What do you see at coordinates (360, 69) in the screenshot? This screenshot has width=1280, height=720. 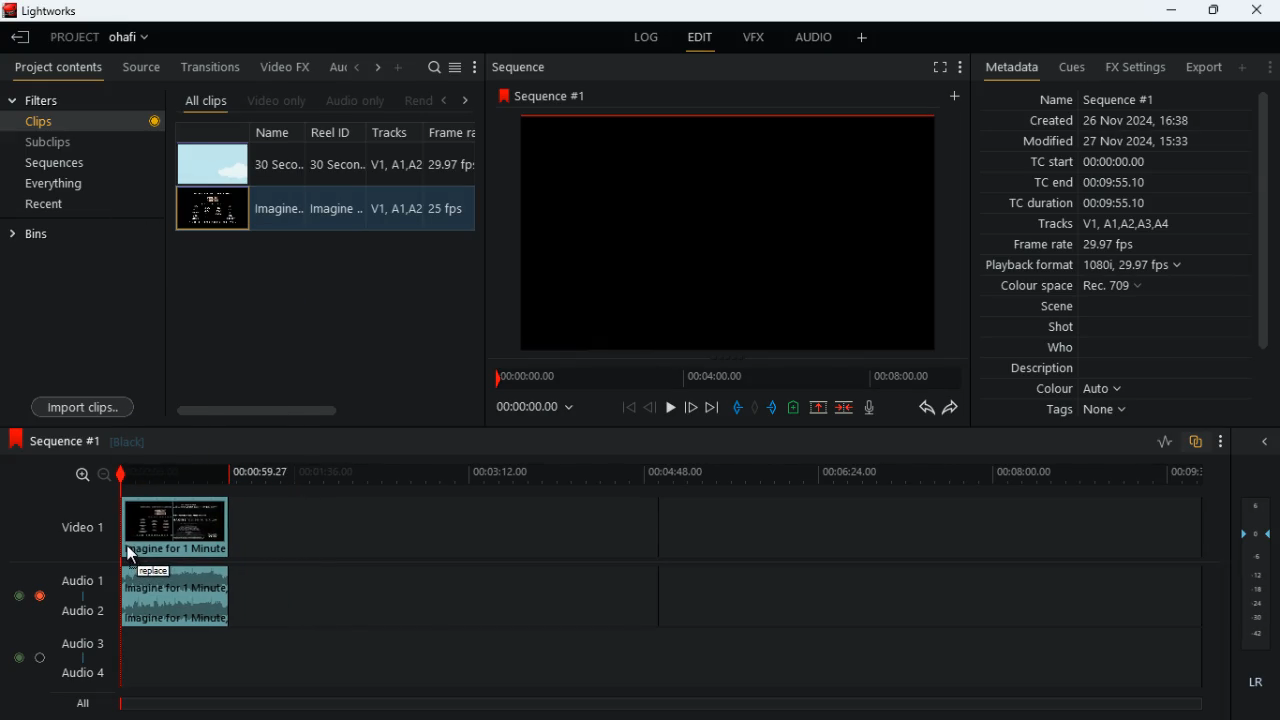 I see `left` at bounding box center [360, 69].